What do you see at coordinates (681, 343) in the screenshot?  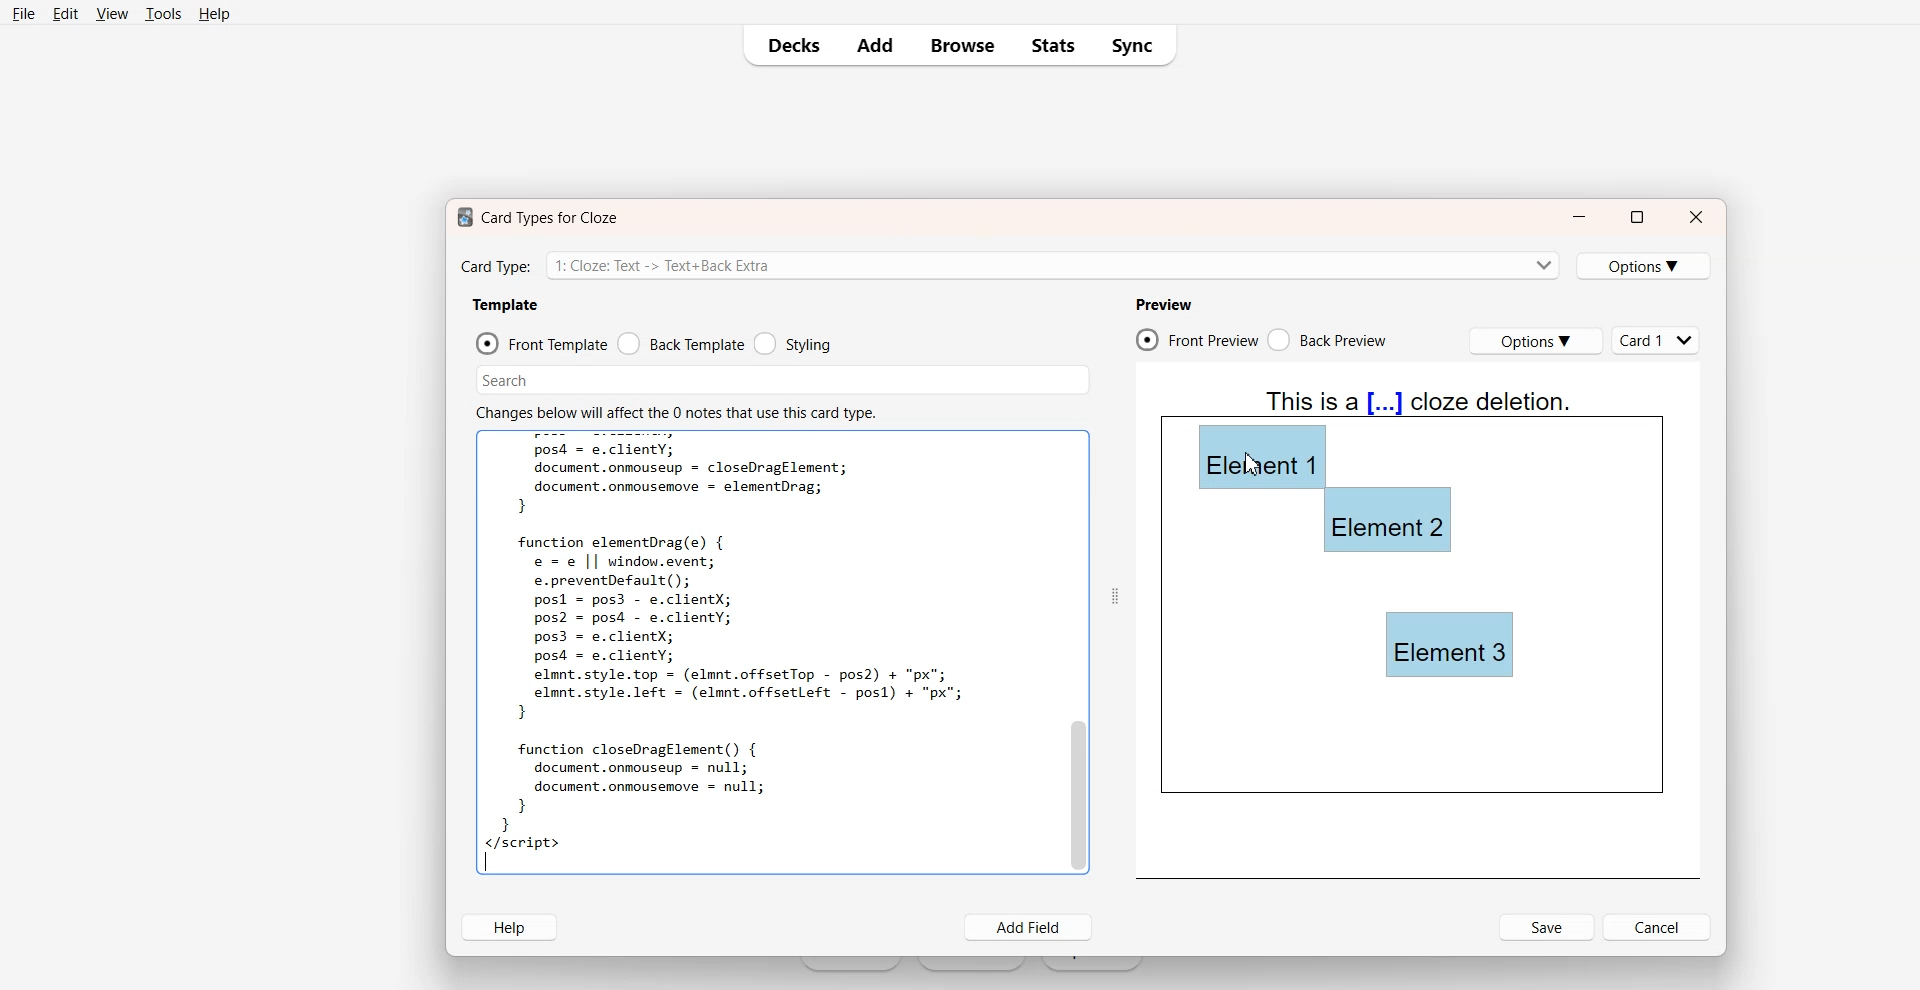 I see `Back Template` at bounding box center [681, 343].